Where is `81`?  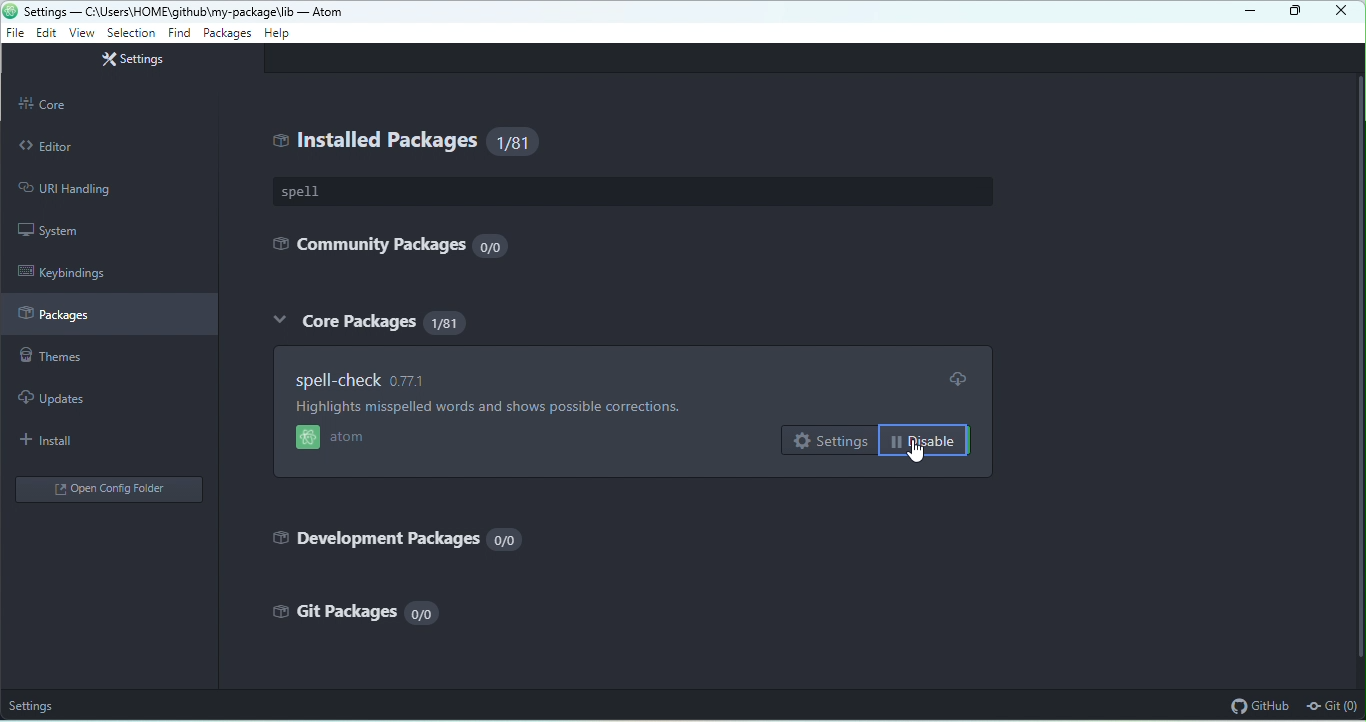
81 is located at coordinates (441, 321).